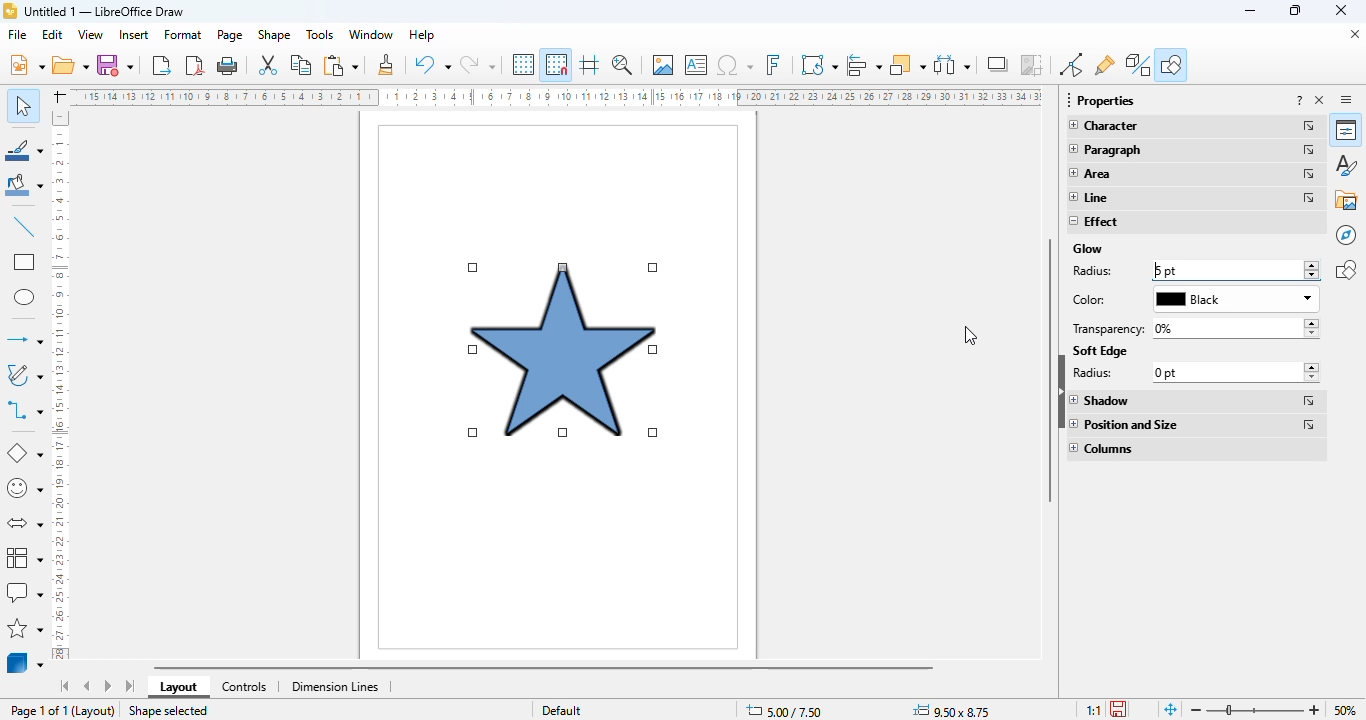 Image resolution: width=1366 pixels, height=720 pixels. What do you see at coordinates (1100, 100) in the screenshot?
I see `properties` at bounding box center [1100, 100].